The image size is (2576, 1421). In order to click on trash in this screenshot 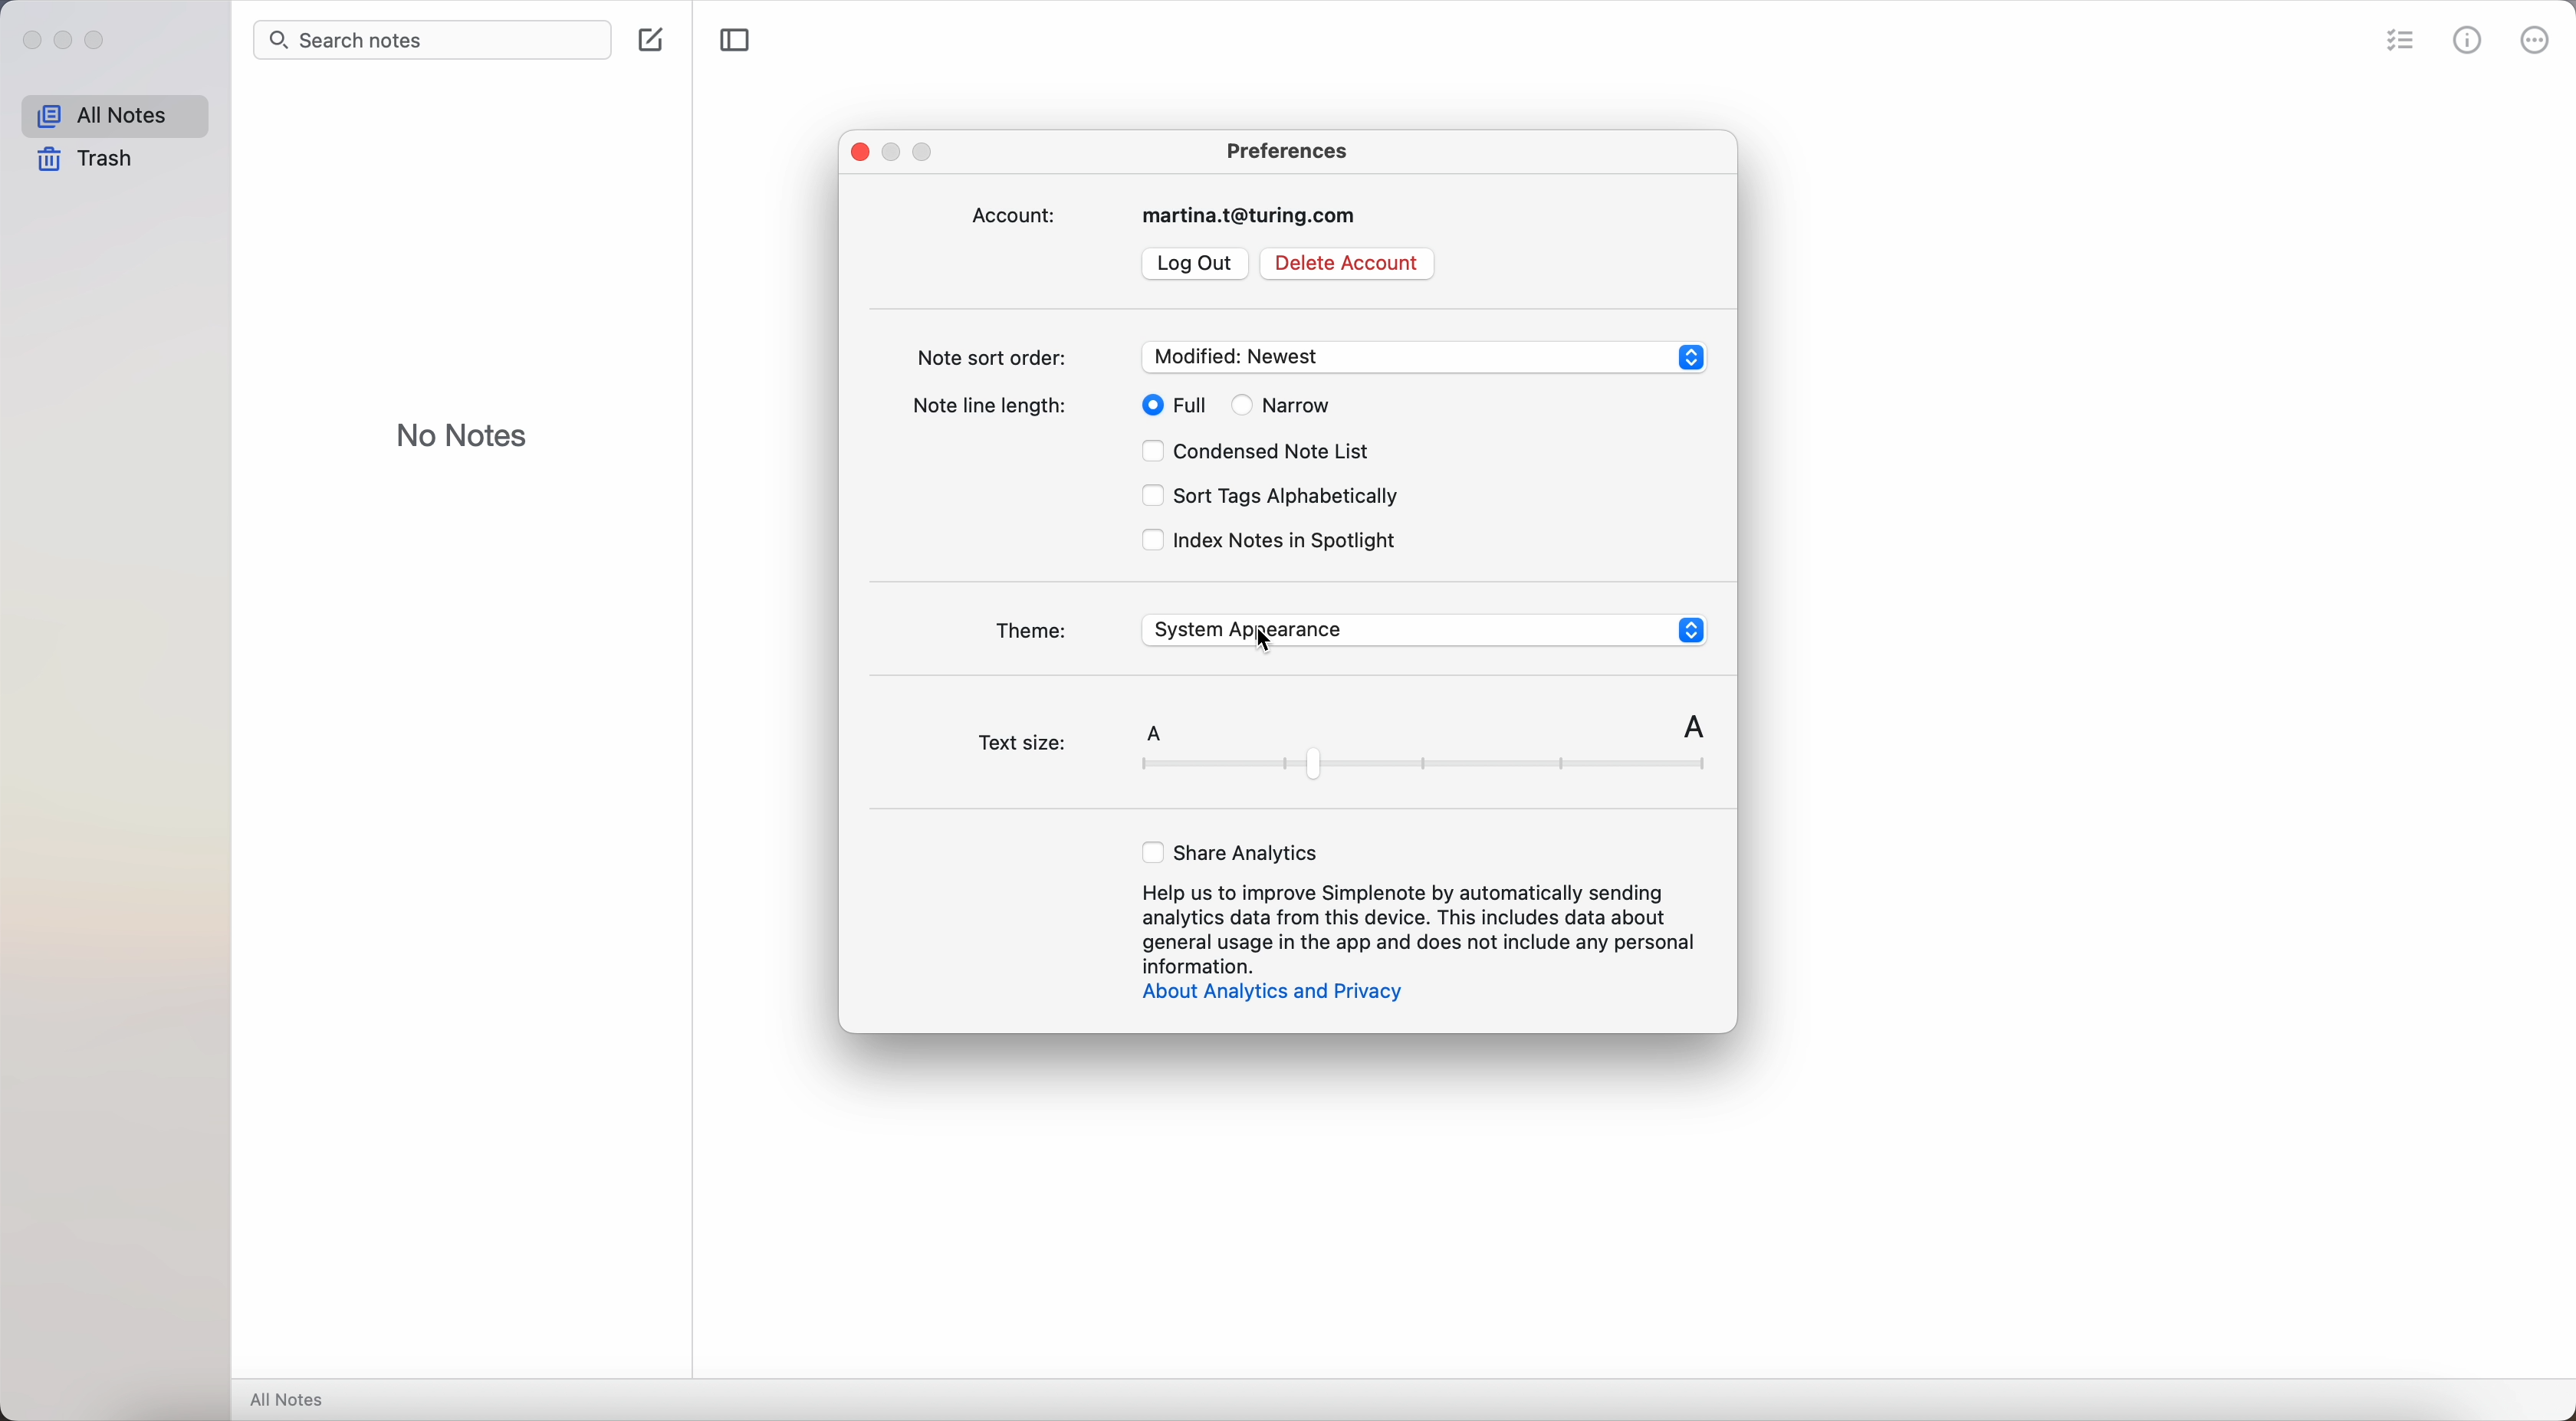, I will do `click(90, 159)`.